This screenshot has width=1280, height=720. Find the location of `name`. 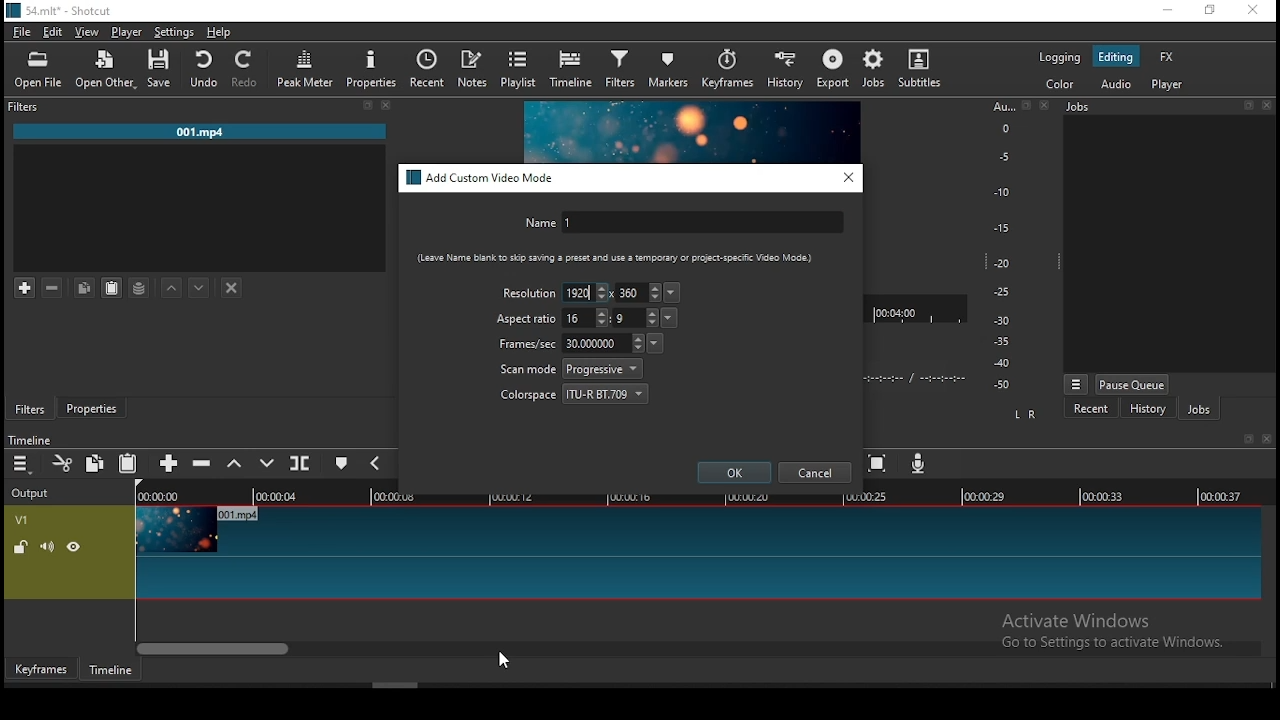

name is located at coordinates (681, 224).